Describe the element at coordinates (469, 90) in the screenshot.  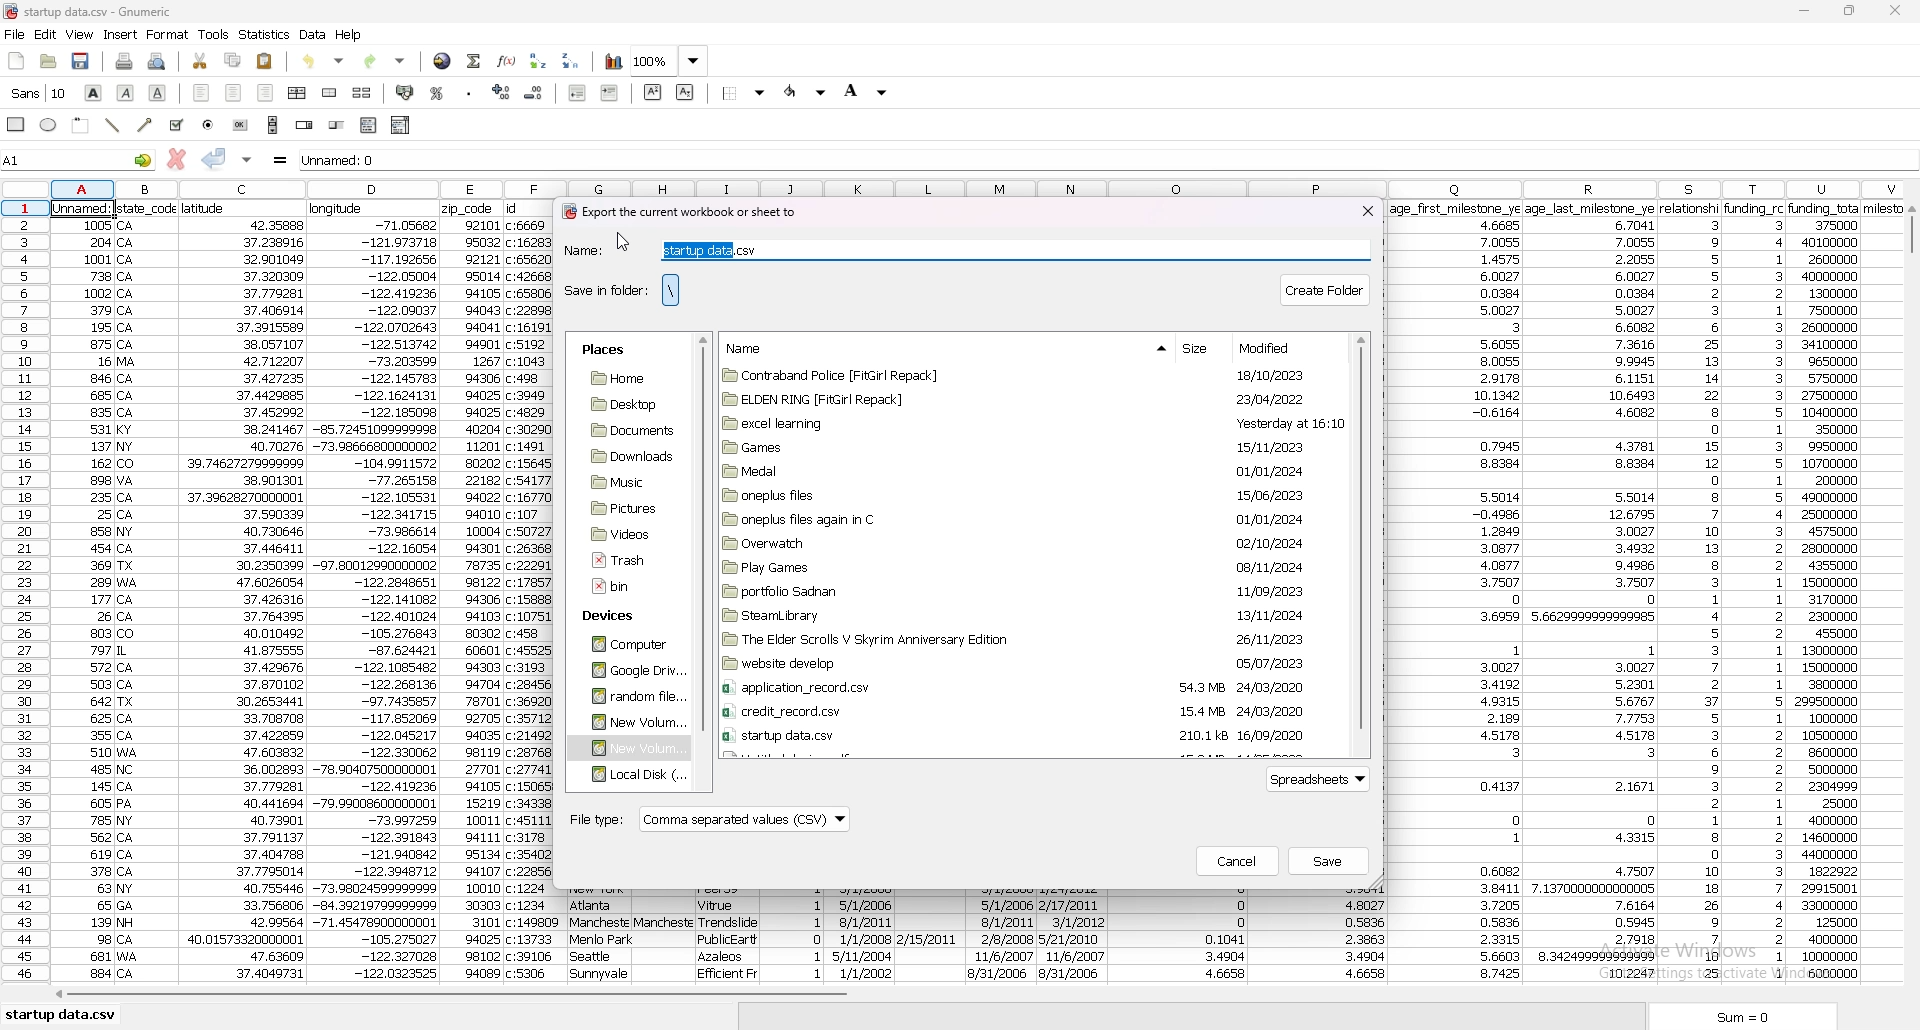
I see `thousands separator` at that location.